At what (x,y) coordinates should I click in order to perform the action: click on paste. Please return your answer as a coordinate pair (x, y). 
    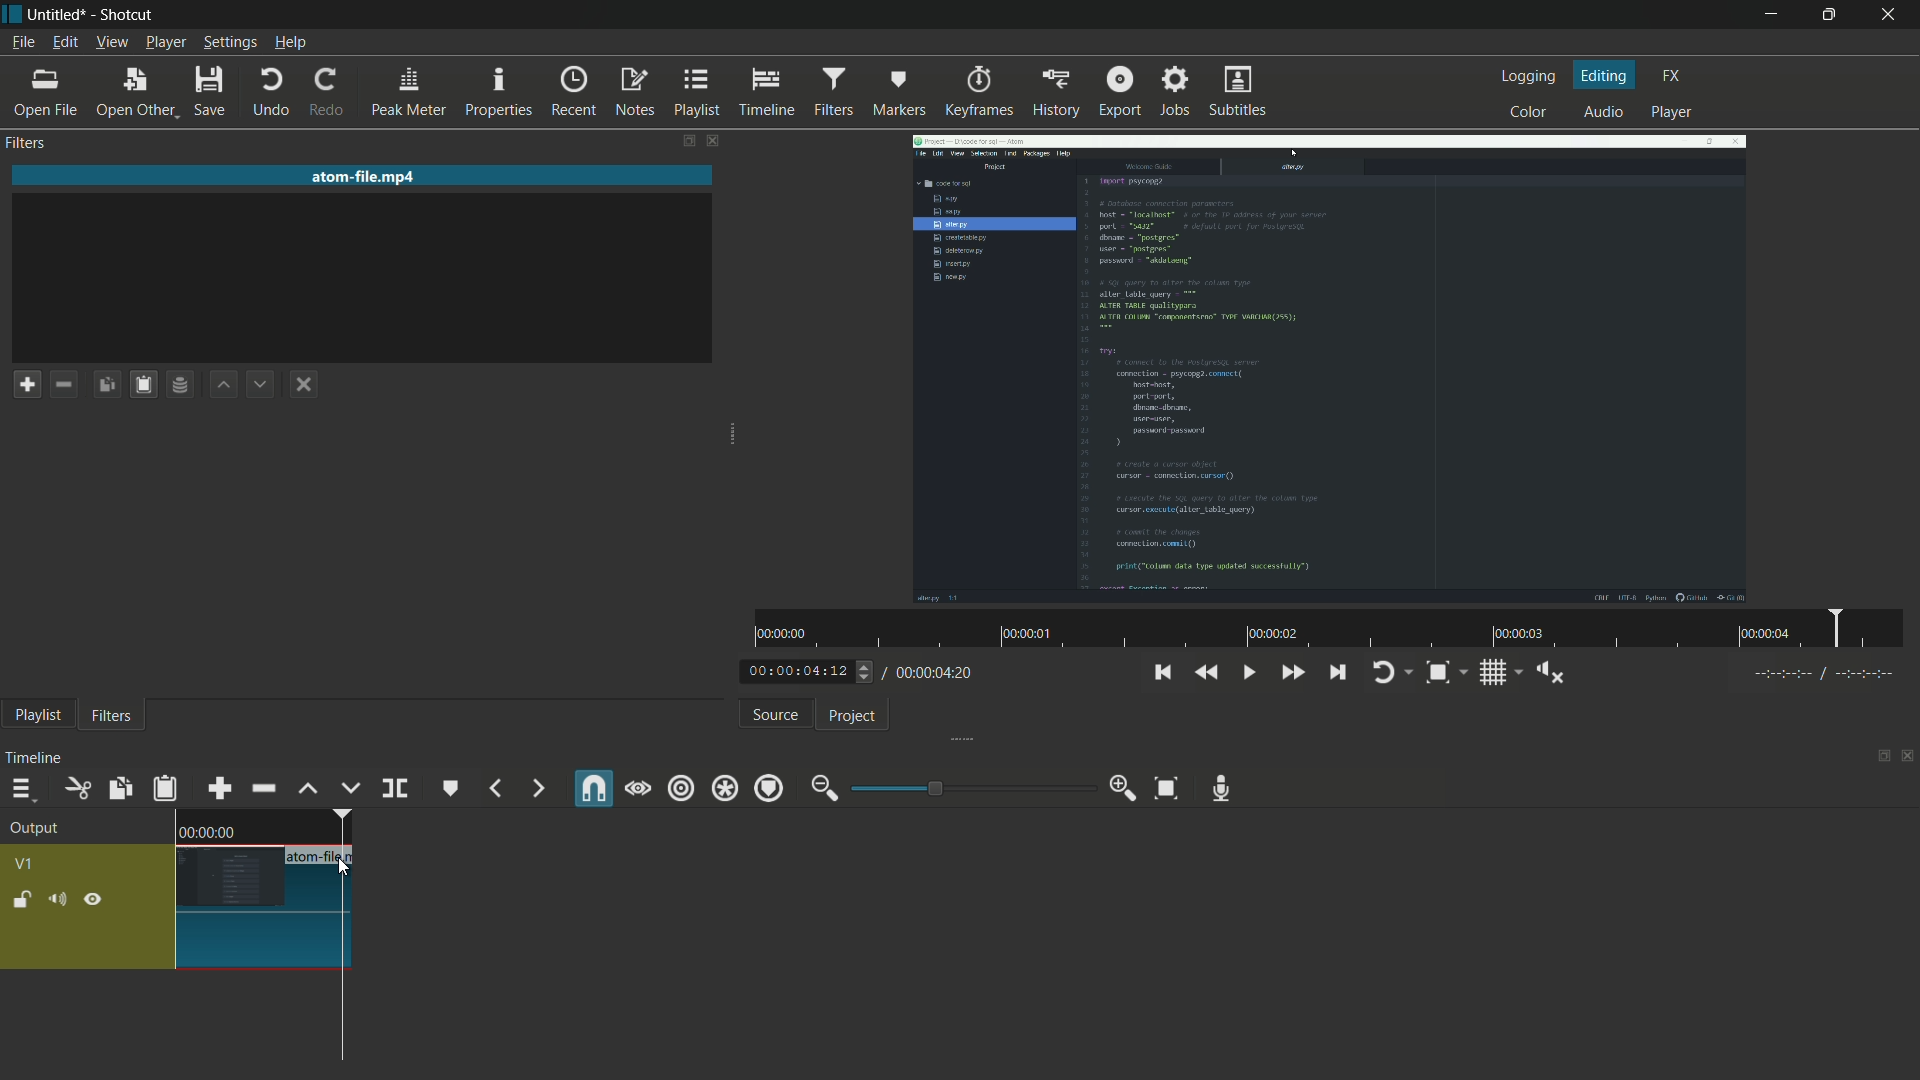
    Looking at the image, I should click on (142, 386).